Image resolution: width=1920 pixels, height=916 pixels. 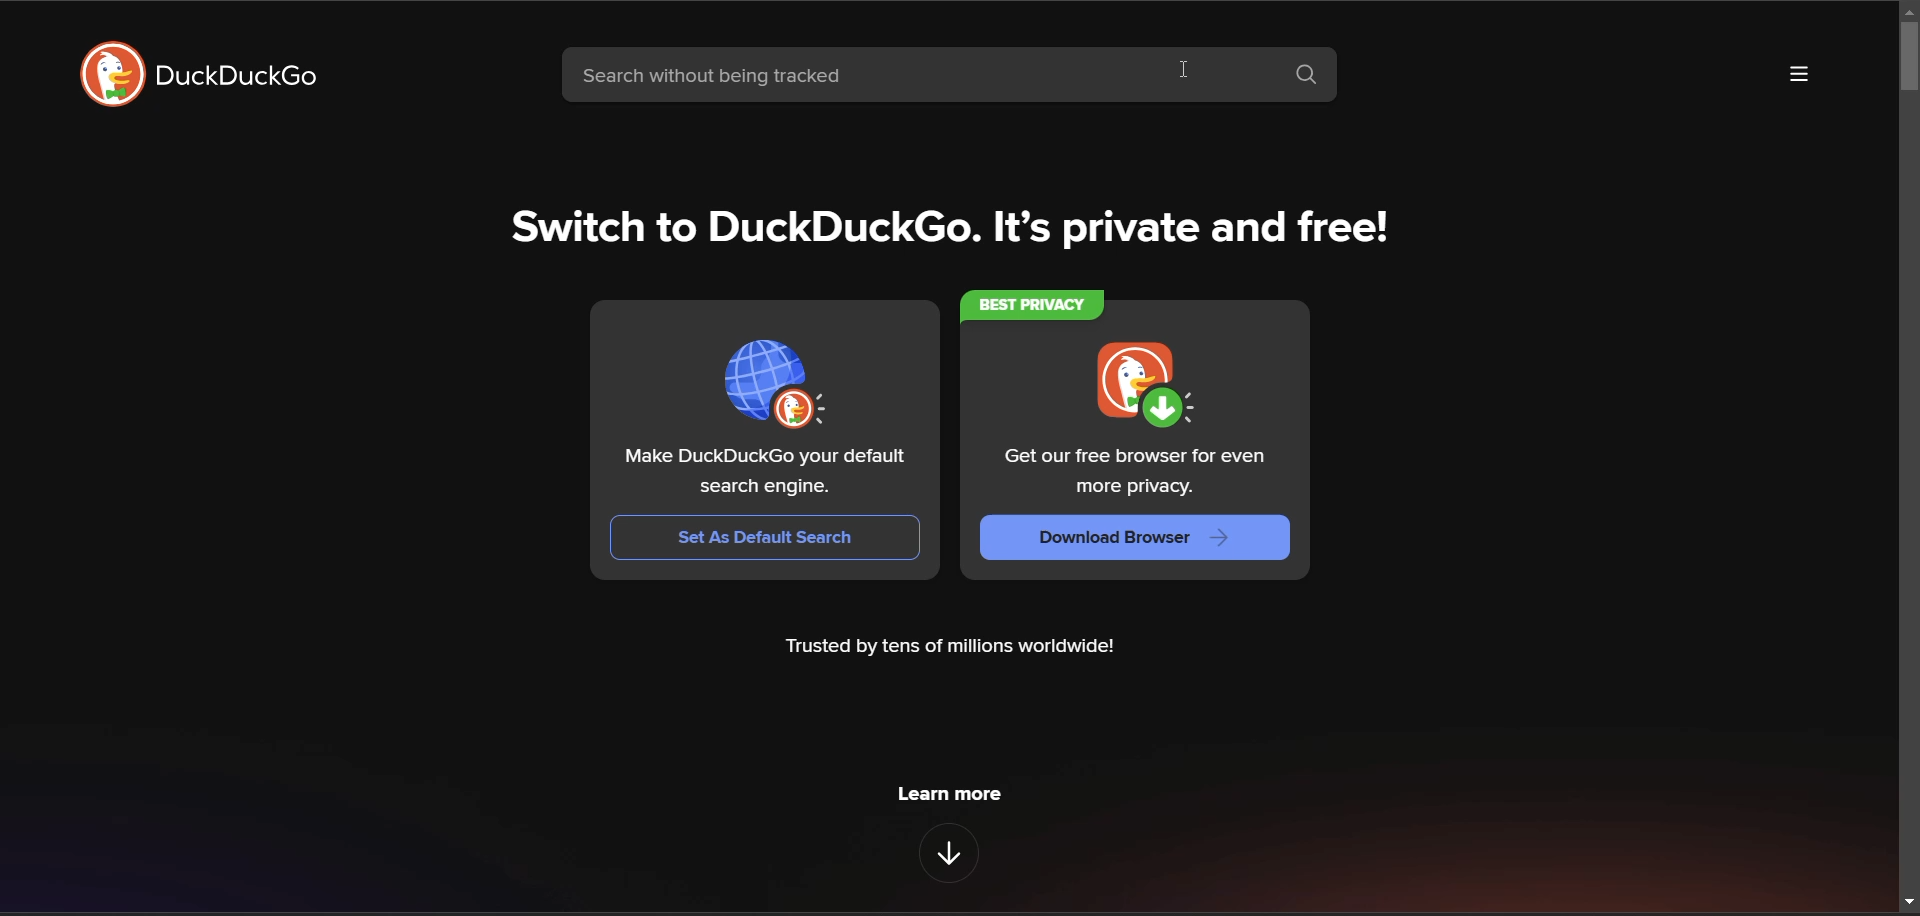 What do you see at coordinates (1307, 76) in the screenshot?
I see `search button` at bounding box center [1307, 76].